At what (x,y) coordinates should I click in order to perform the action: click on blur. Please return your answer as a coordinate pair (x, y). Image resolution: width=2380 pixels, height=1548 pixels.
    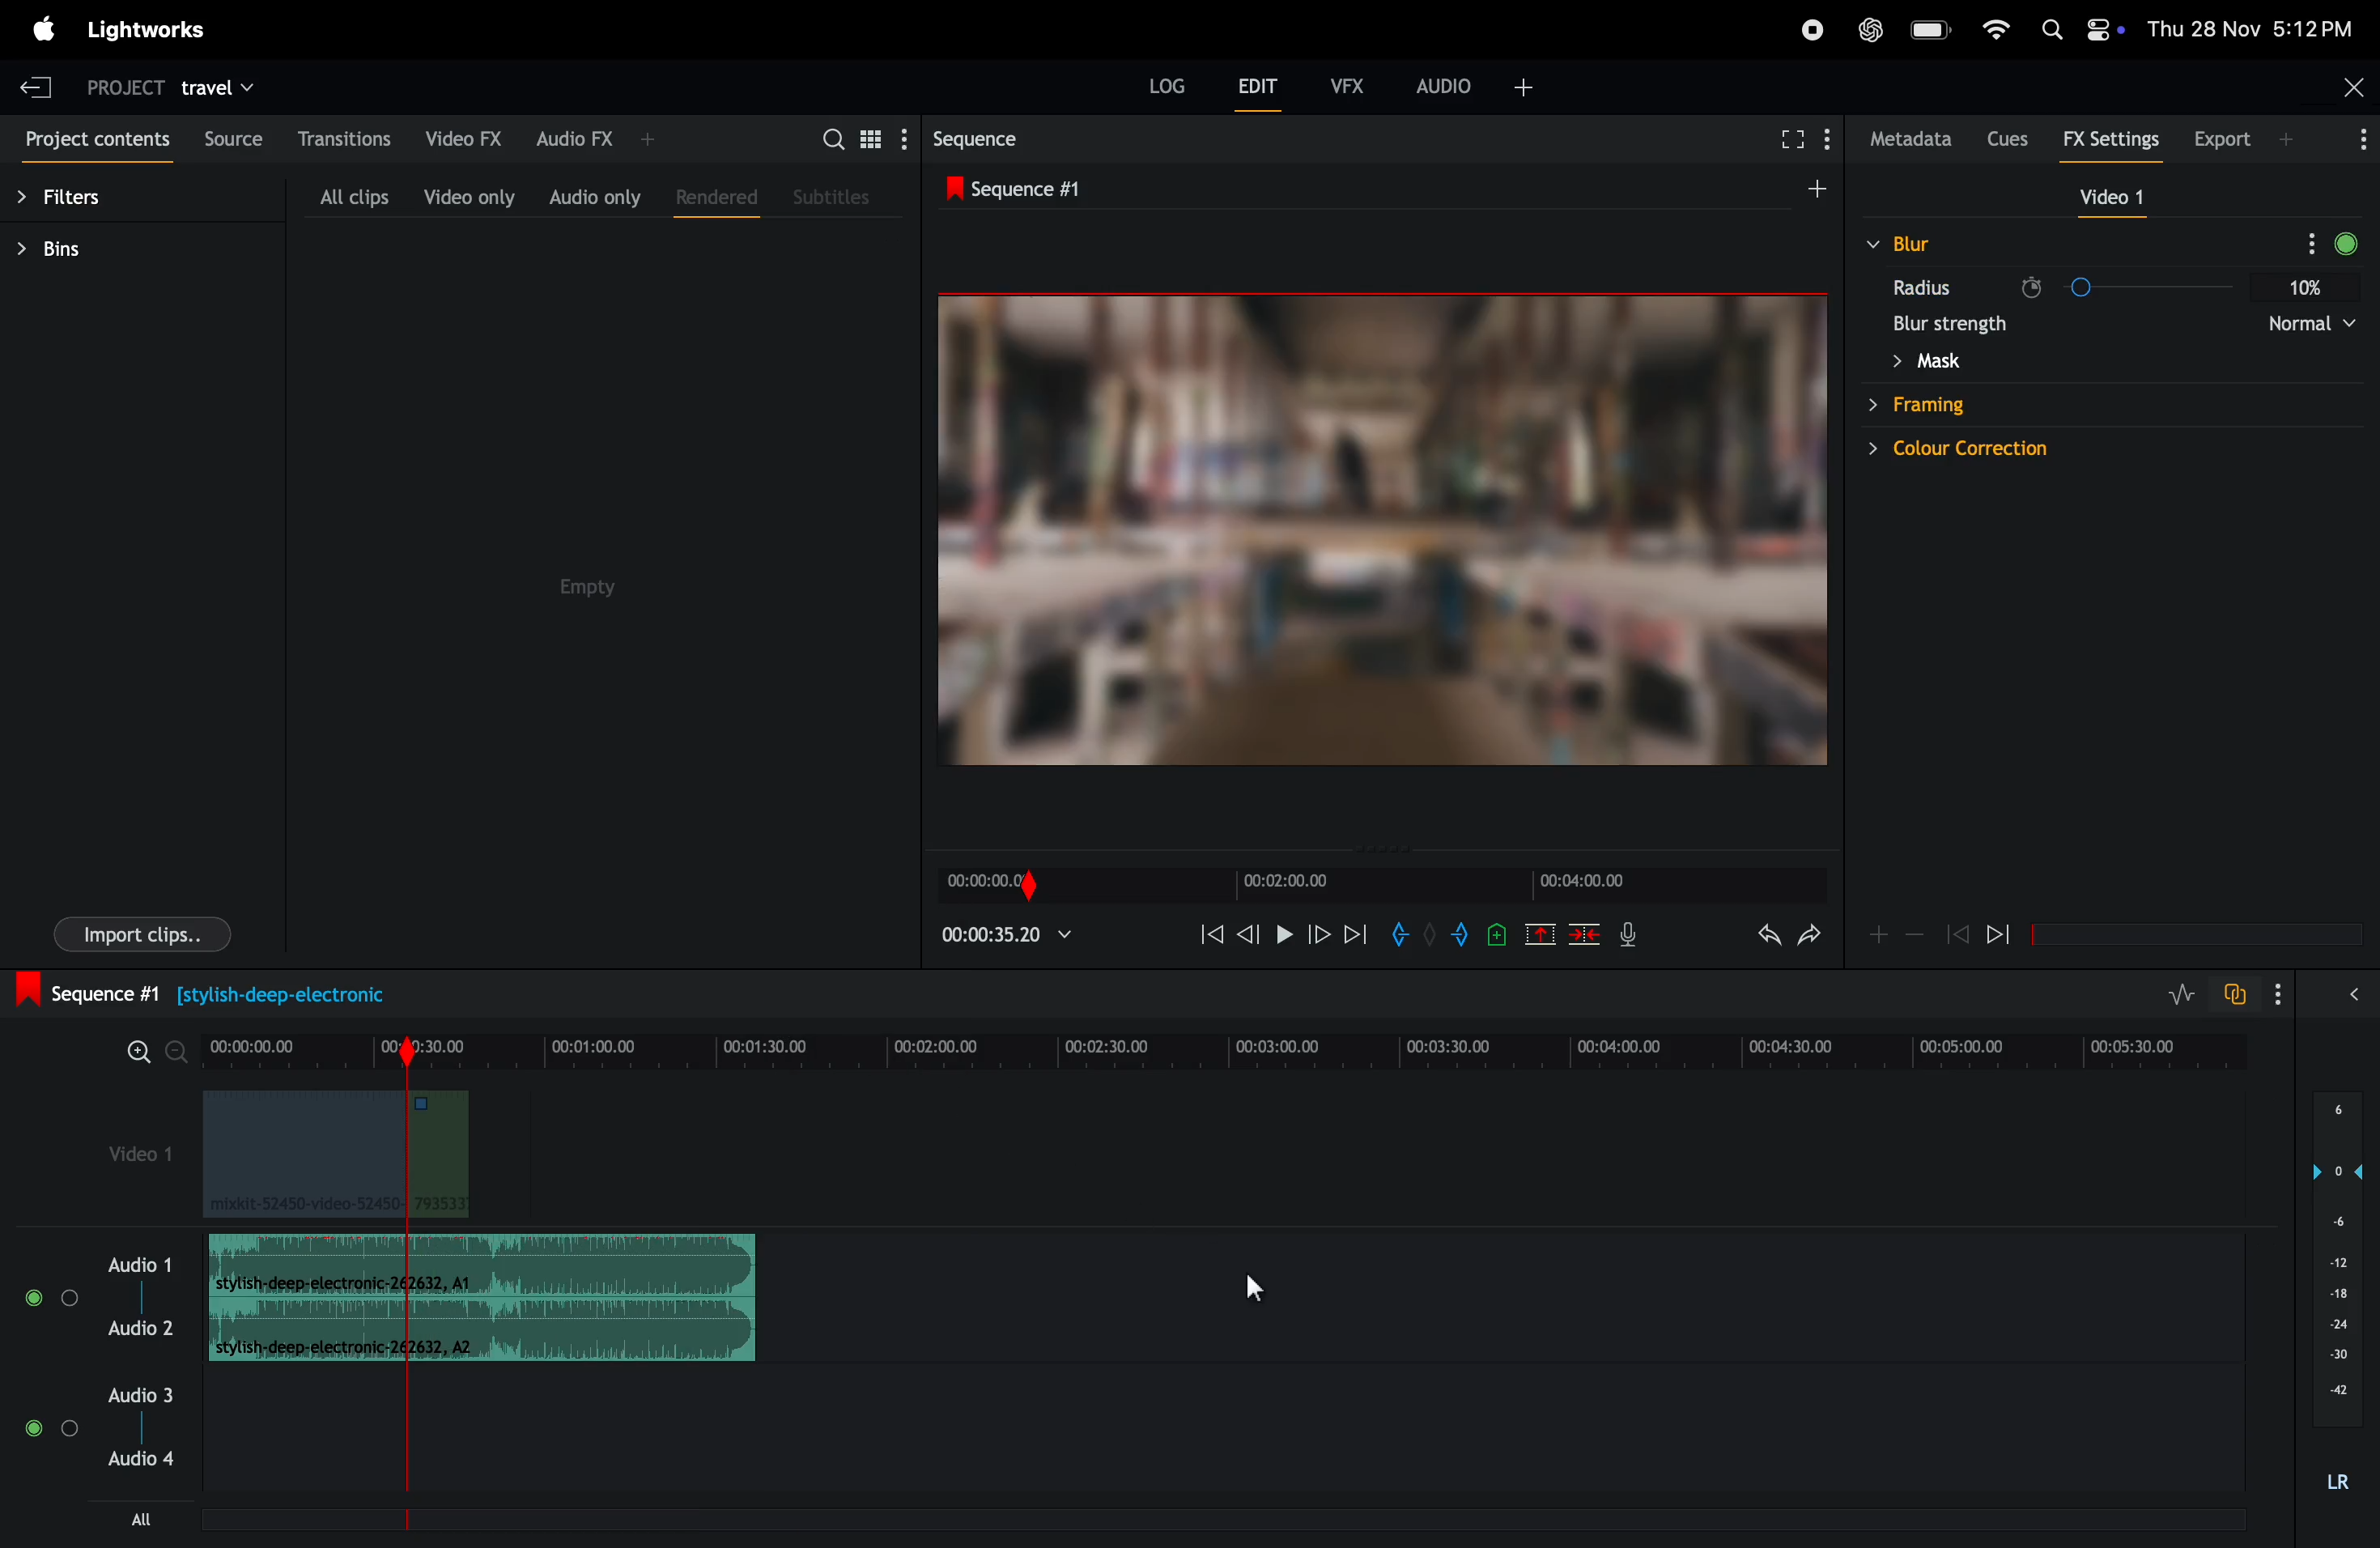
    Looking at the image, I should click on (1907, 242).